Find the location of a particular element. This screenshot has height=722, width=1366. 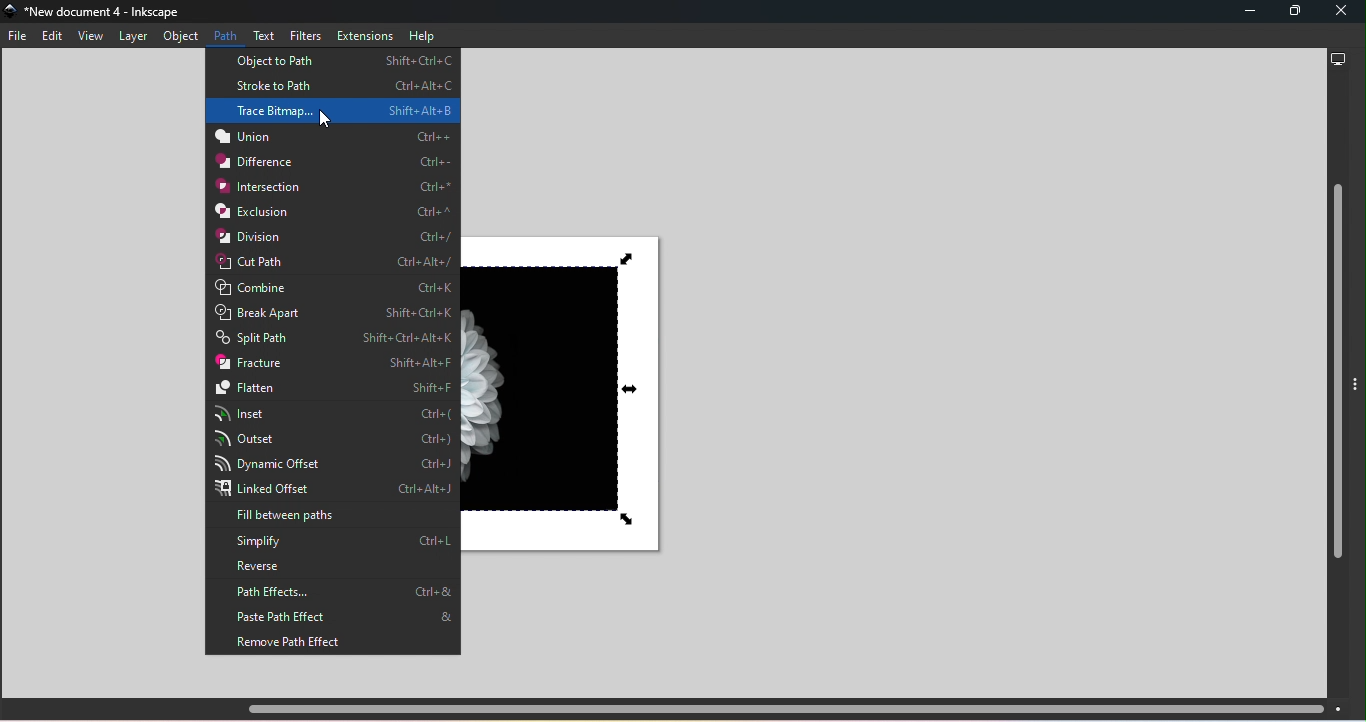

Object to path is located at coordinates (334, 60).